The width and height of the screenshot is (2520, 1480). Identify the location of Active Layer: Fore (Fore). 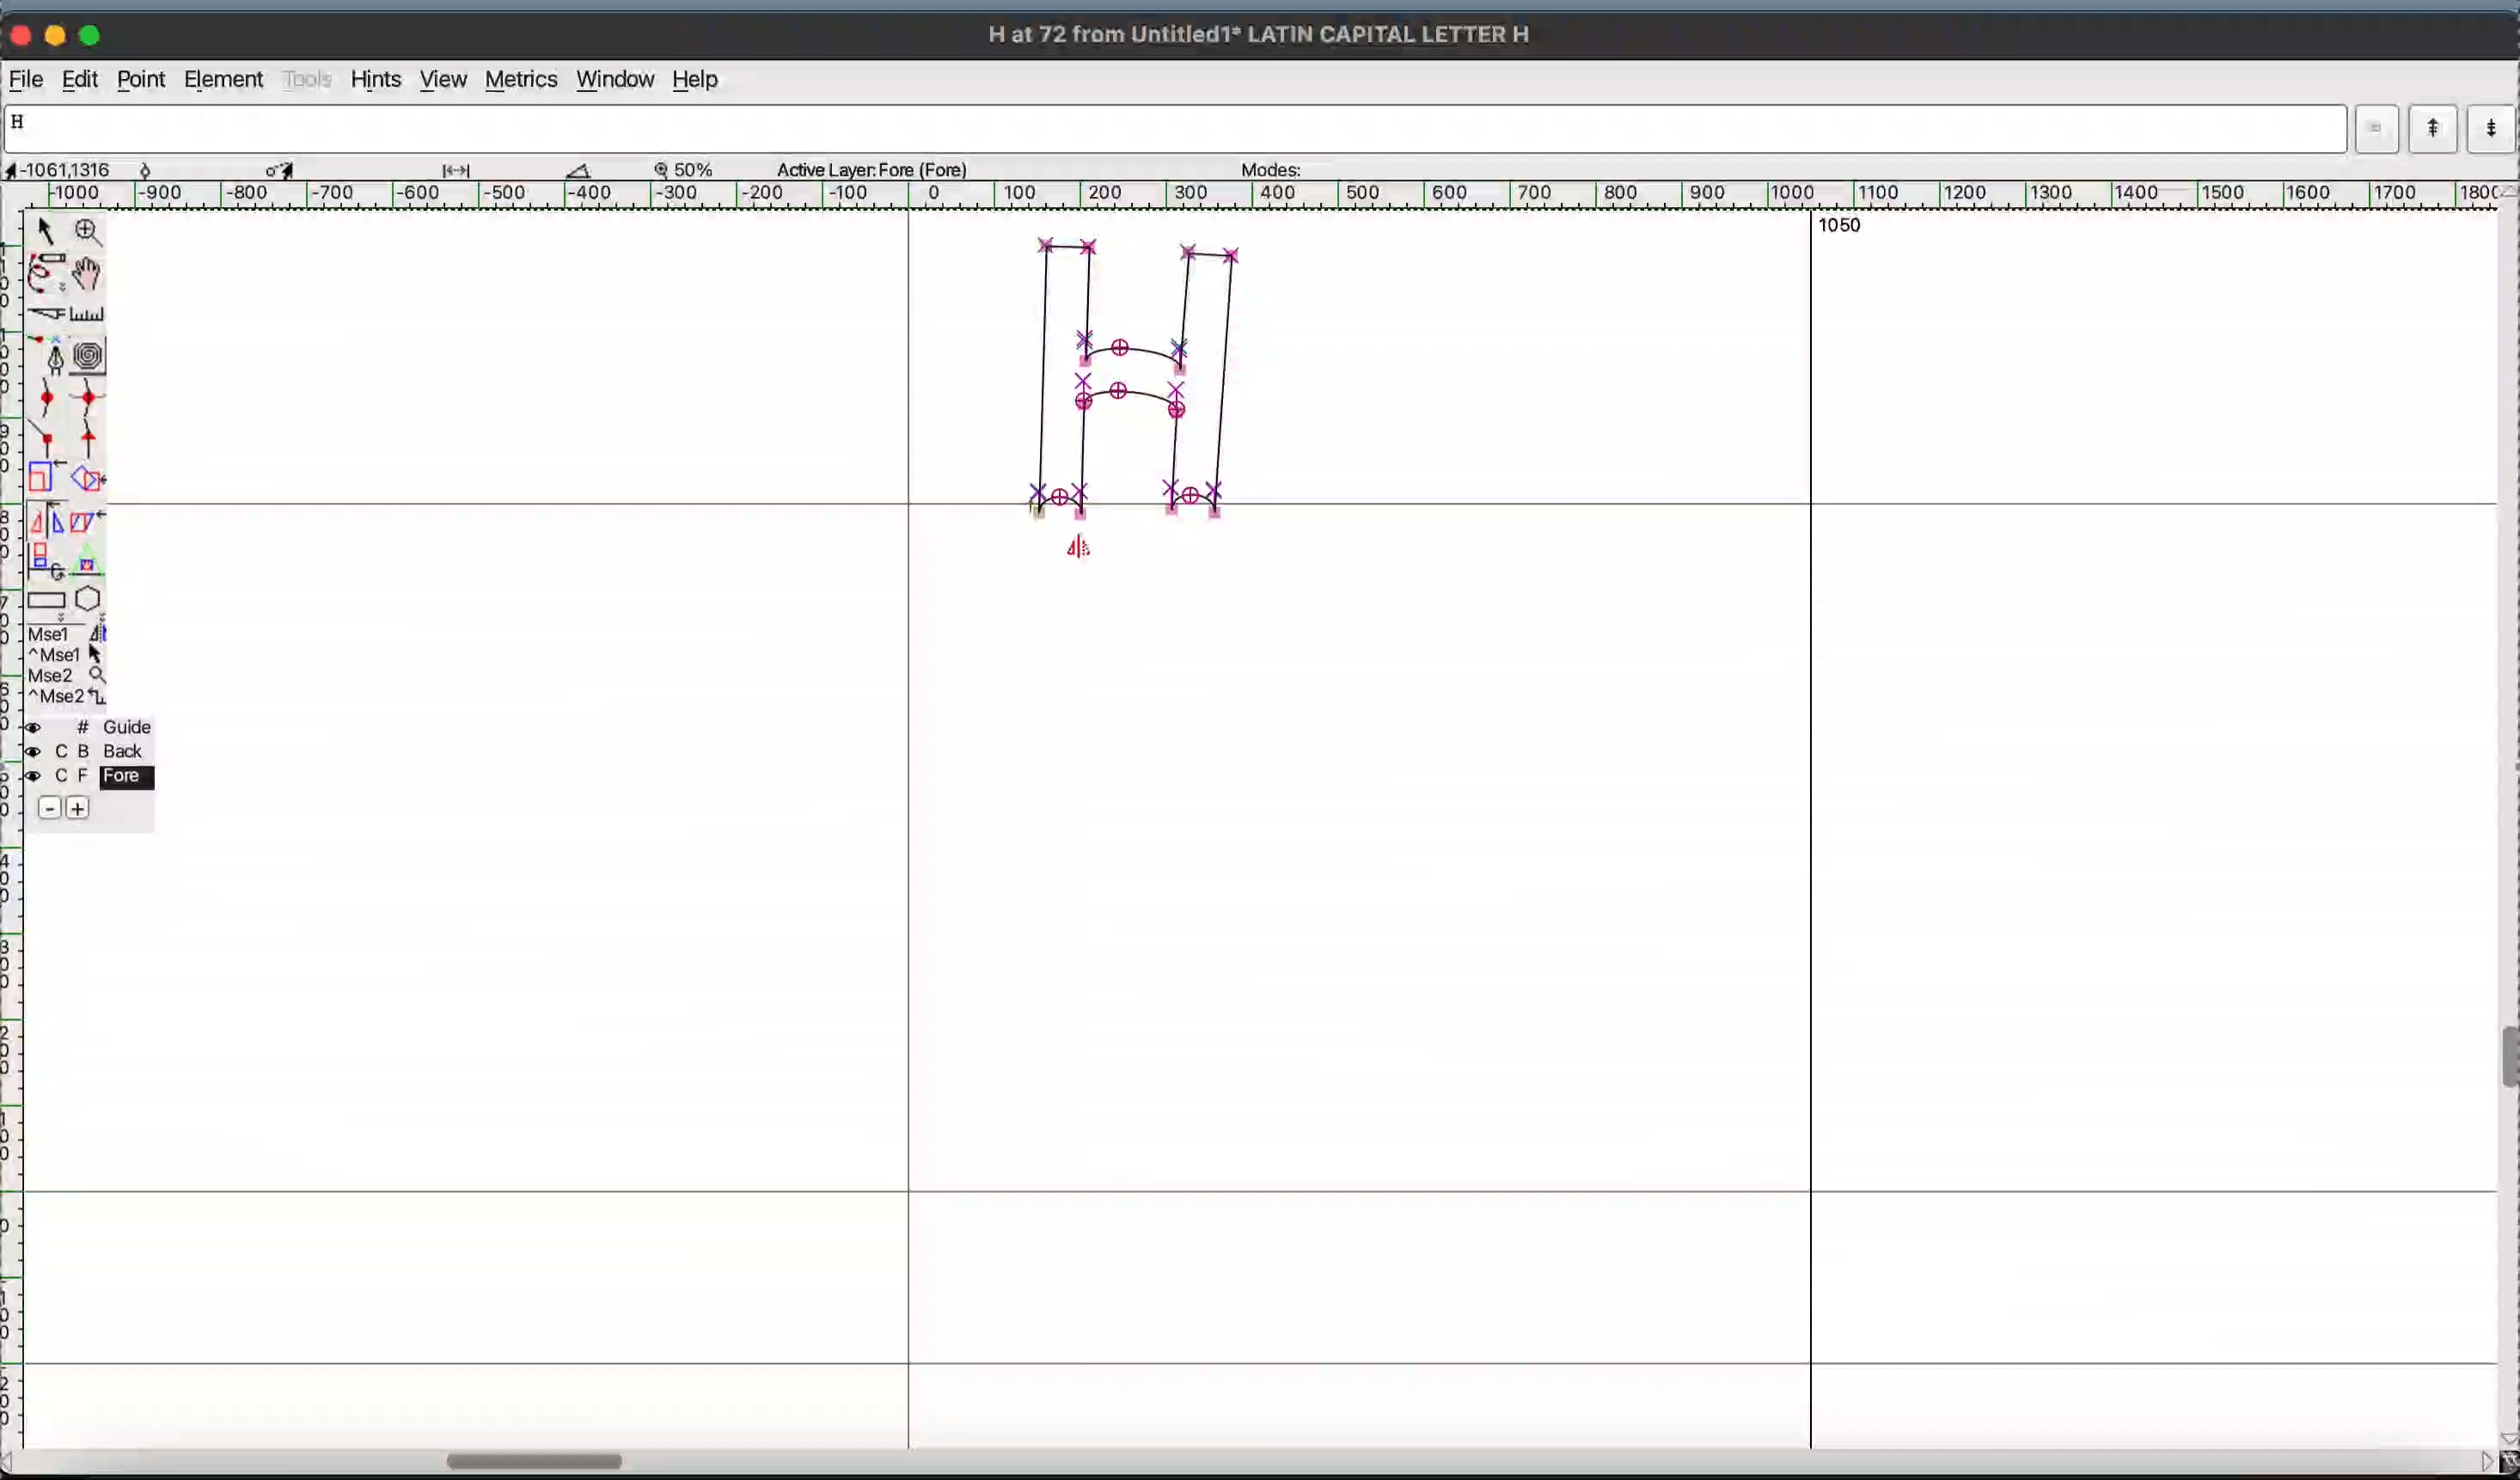
(864, 169).